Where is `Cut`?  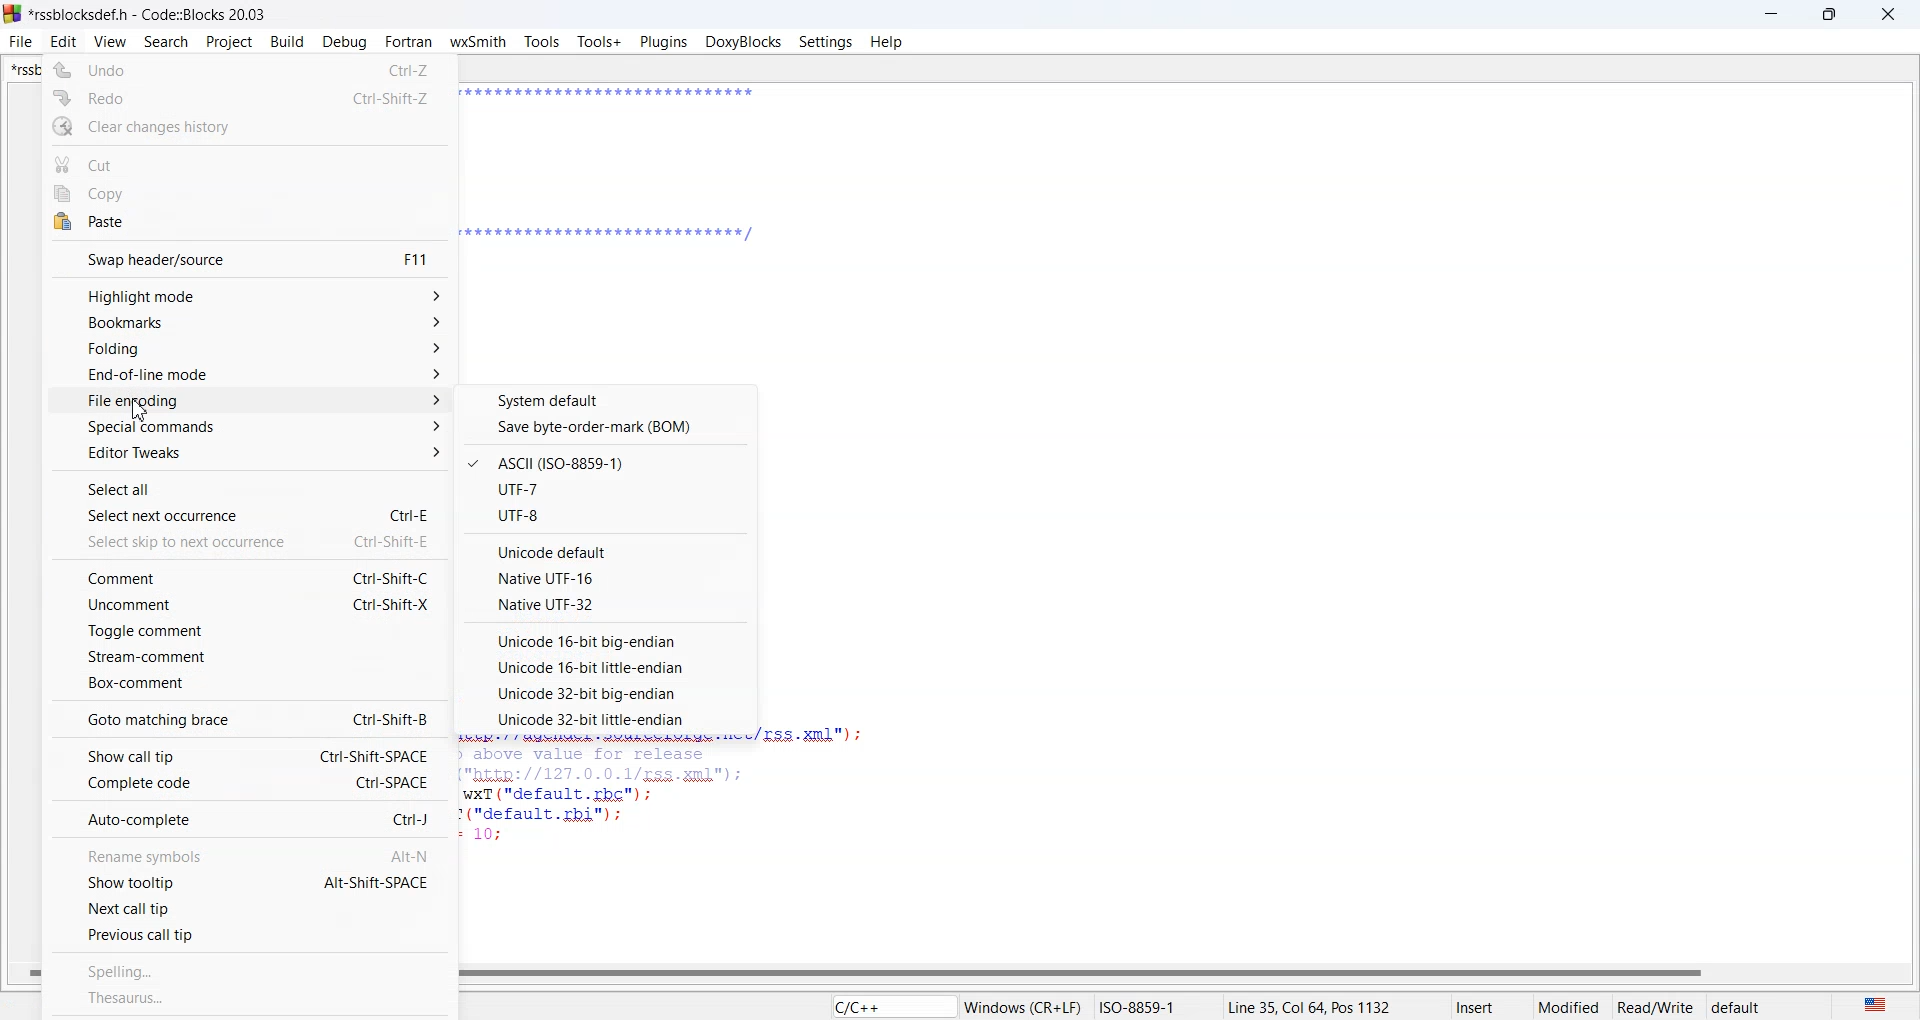 Cut is located at coordinates (250, 161).